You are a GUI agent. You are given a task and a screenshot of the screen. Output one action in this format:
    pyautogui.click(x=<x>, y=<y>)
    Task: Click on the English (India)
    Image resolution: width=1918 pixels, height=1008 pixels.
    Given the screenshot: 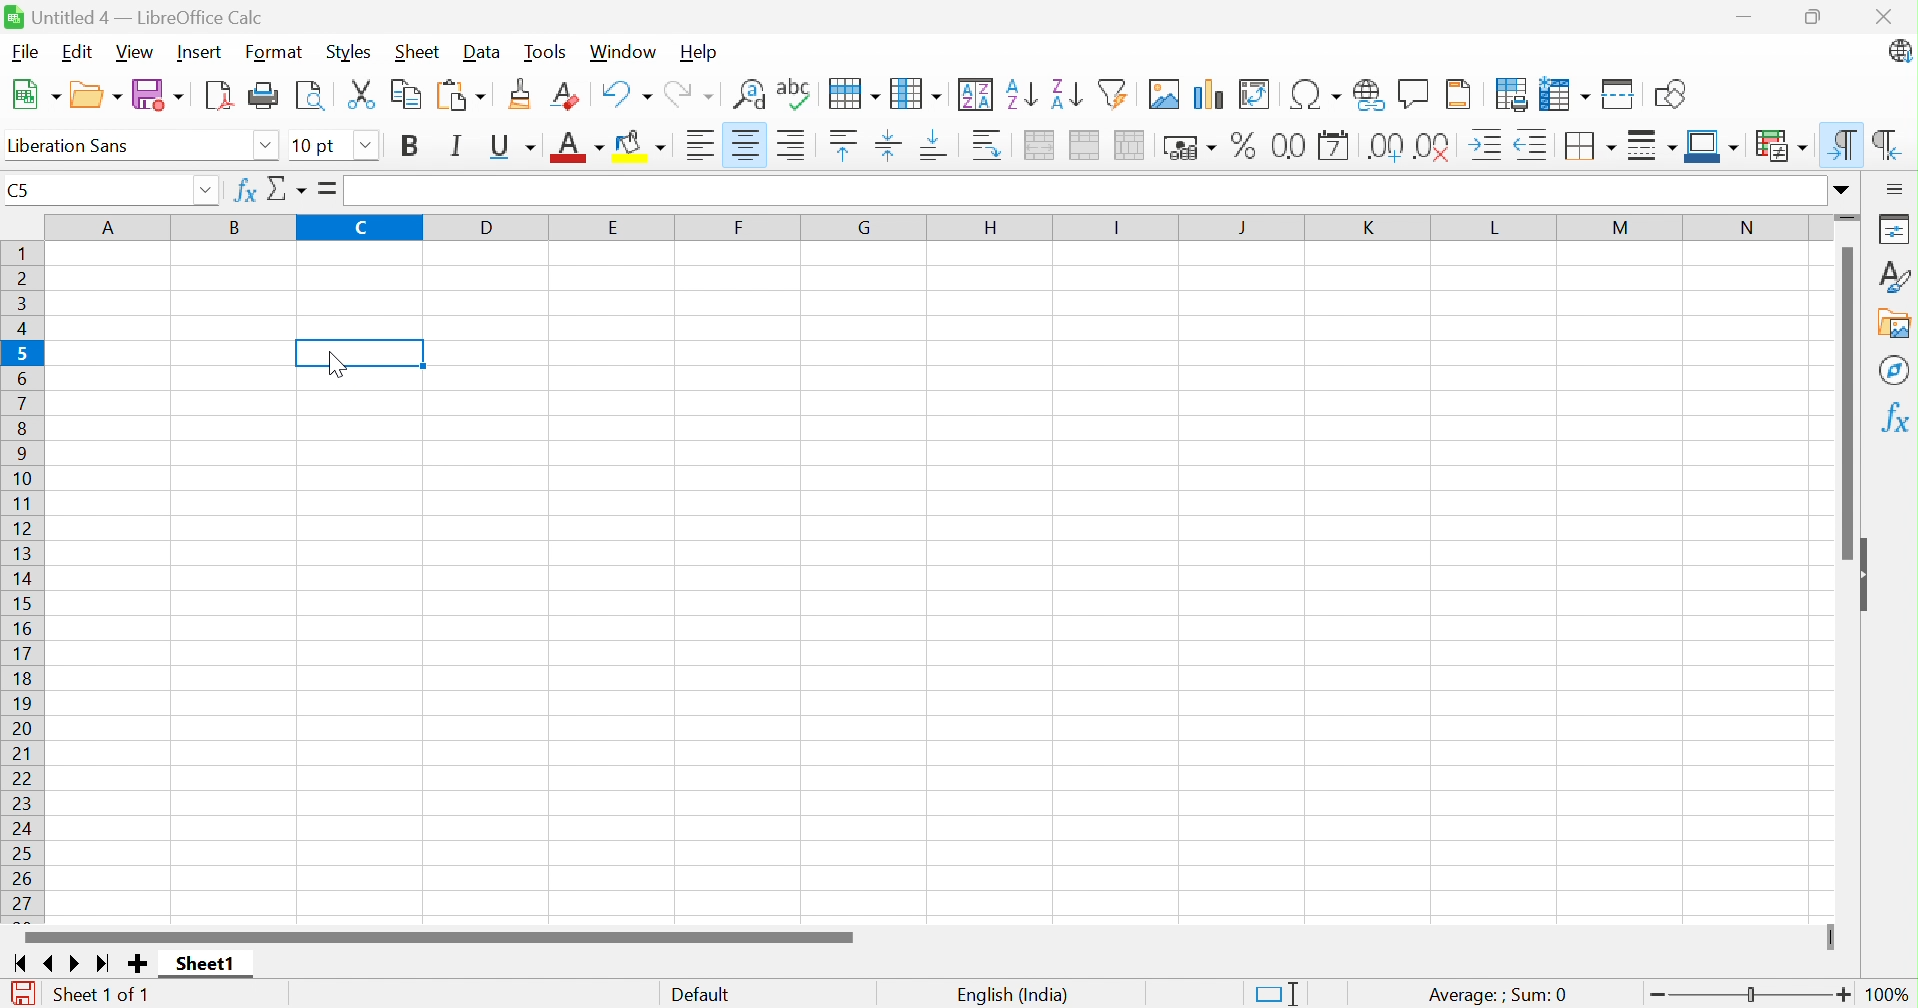 What is the action you would take?
    pyautogui.click(x=1014, y=991)
    